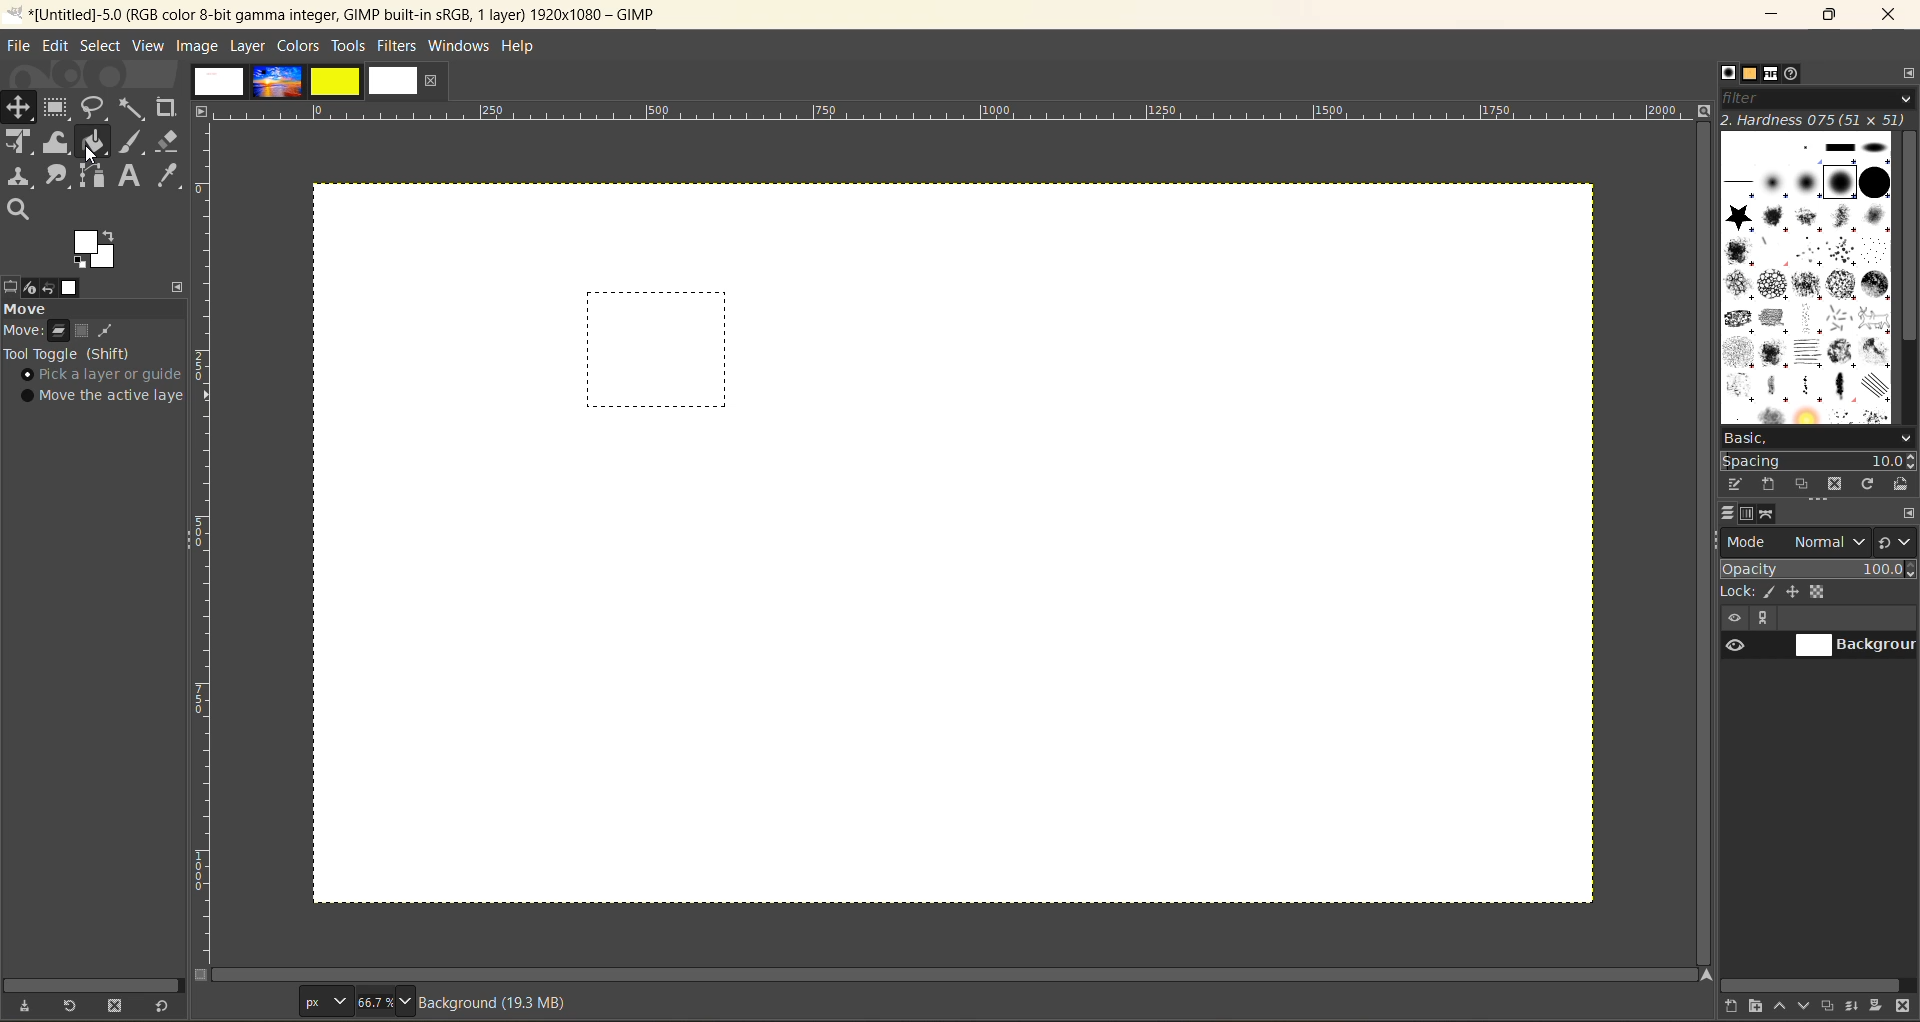 This screenshot has height=1022, width=1920. What do you see at coordinates (1750, 76) in the screenshot?
I see `patterns` at bounding box center [1750, 76].